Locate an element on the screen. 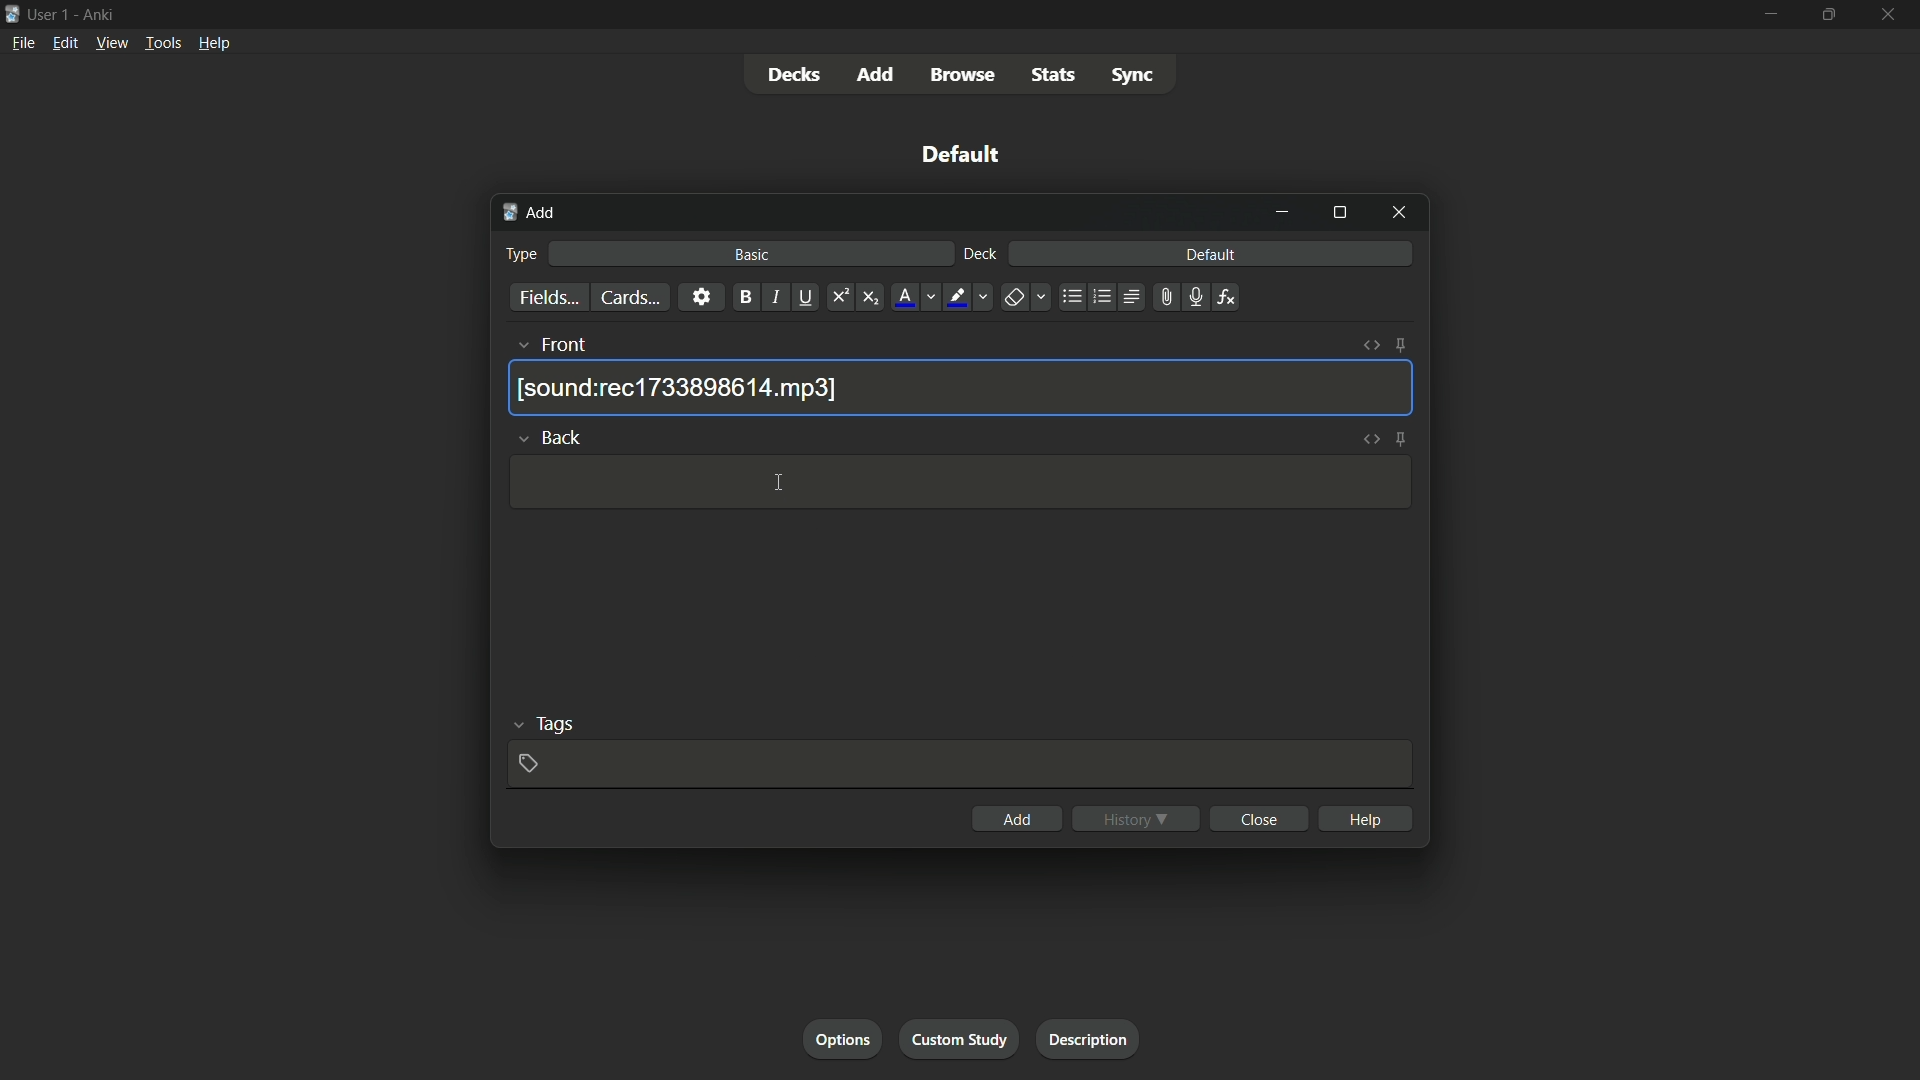 This screenshot has width=1920, height=1080. minimize is located at coordinates (1769, 14).